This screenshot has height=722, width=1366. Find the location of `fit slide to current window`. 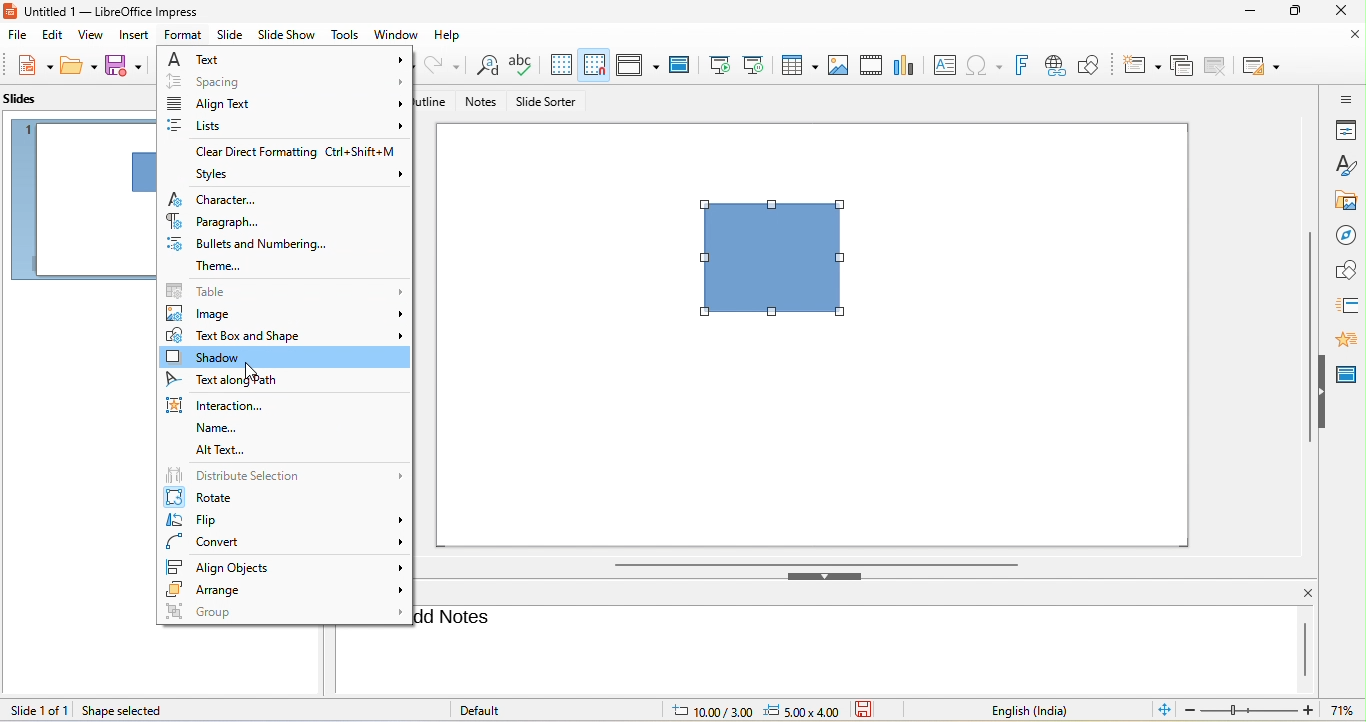

fit slide to current window is located at coordinates (1161, 710).